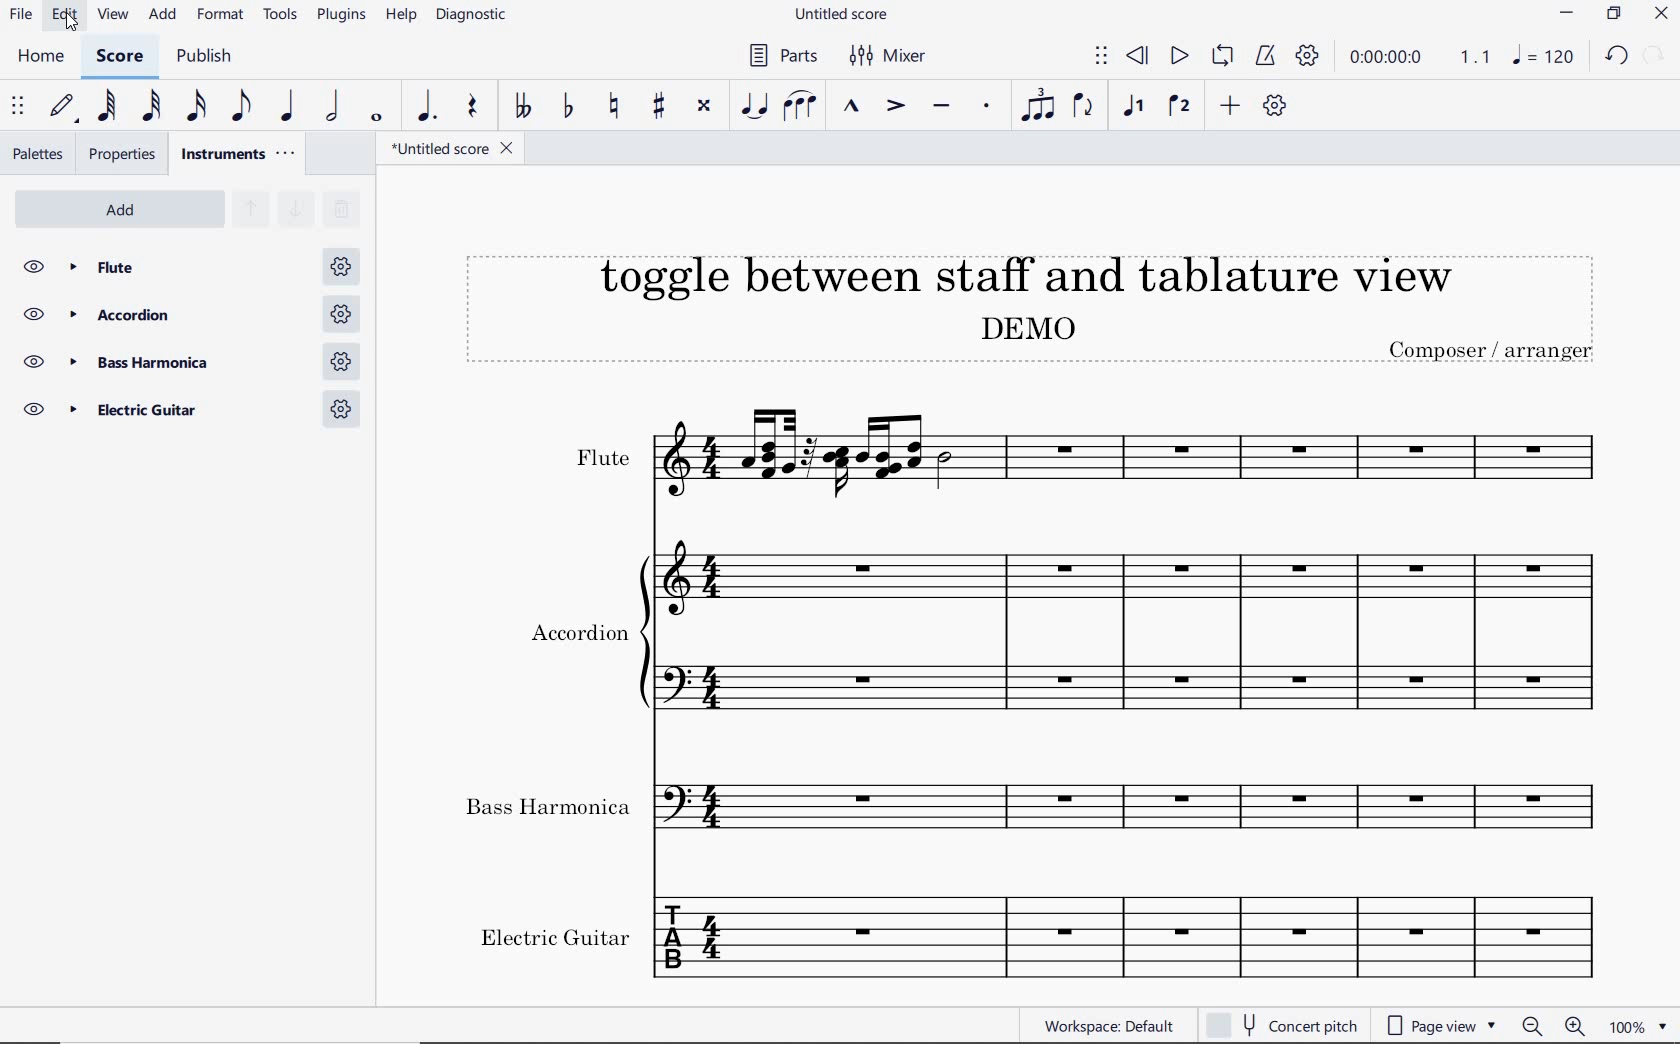 This screenshot has height=1044, width=1680. I want to click on tools, so click(284, 19).